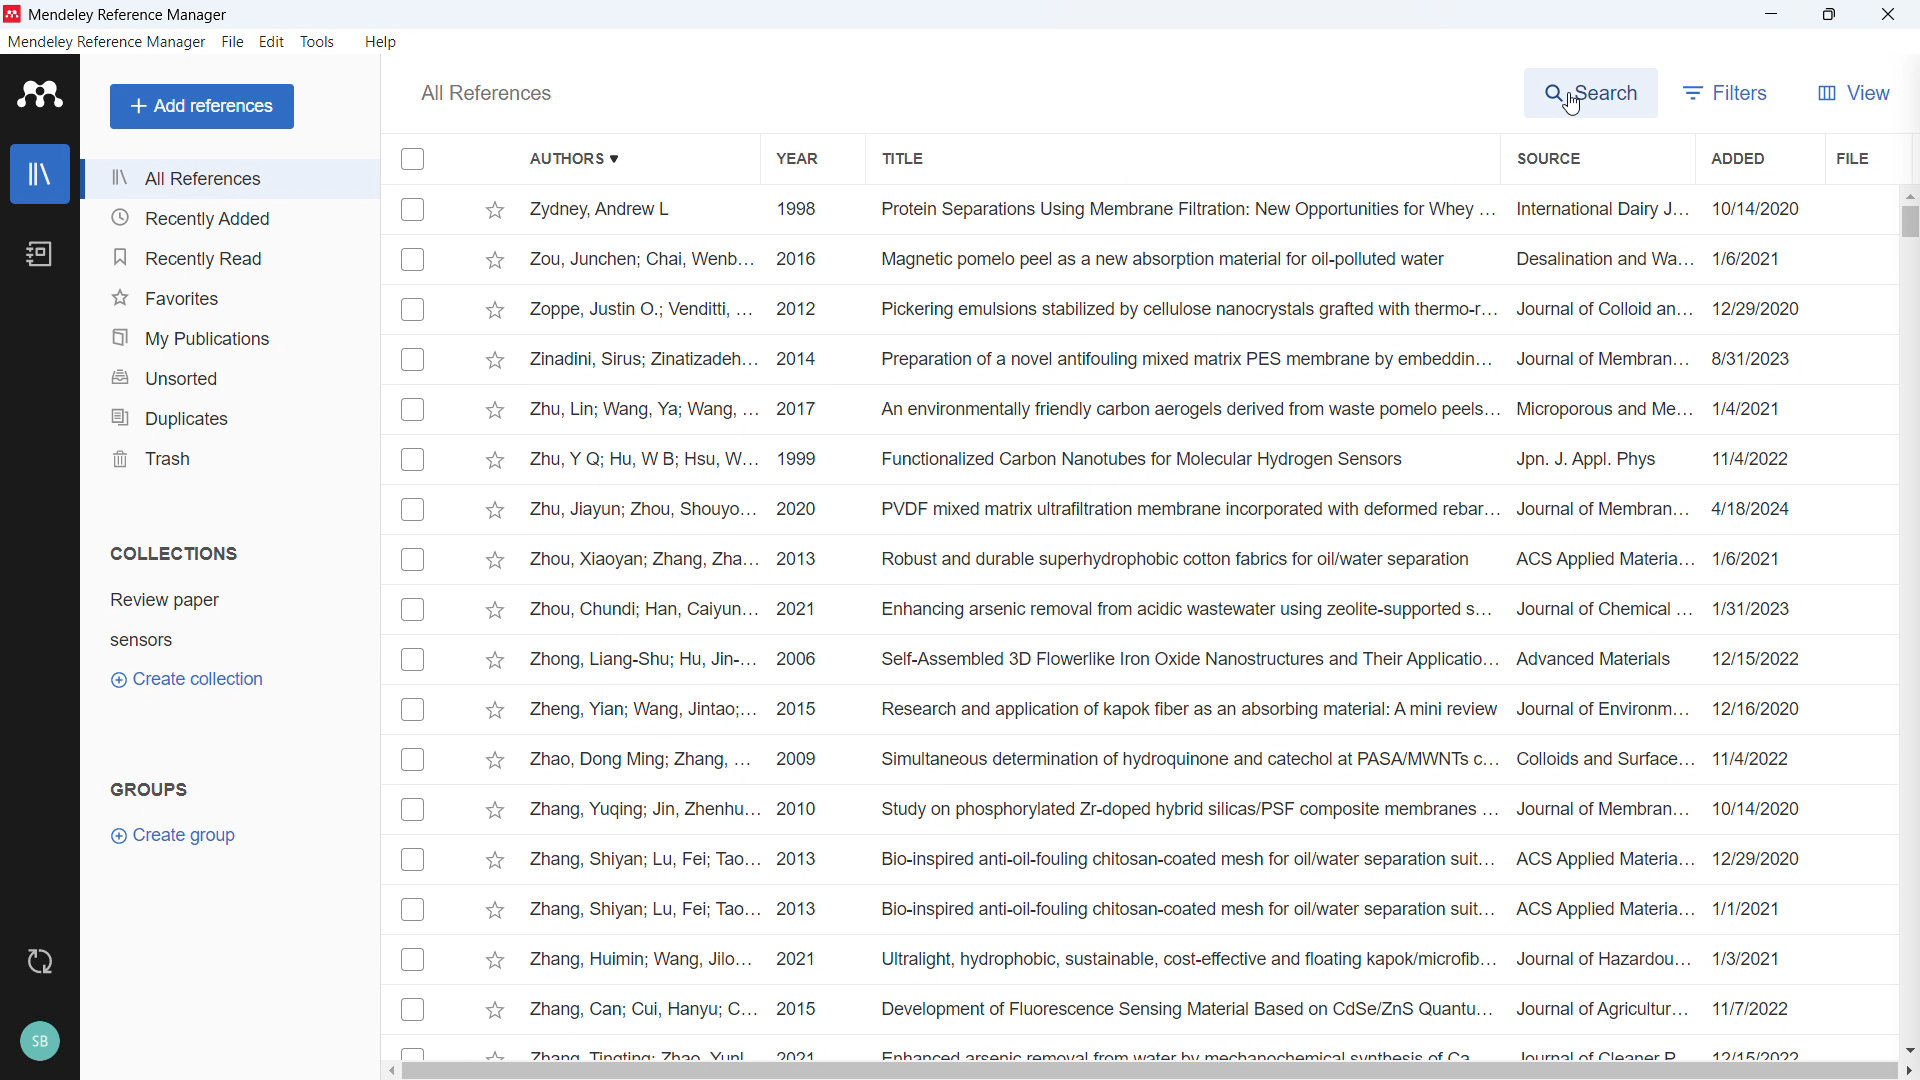 This screenshot has height=1080, width=1920. Describe the element at coordinates (229, 255) in the screenshot. I see `Recently read ` at that location.